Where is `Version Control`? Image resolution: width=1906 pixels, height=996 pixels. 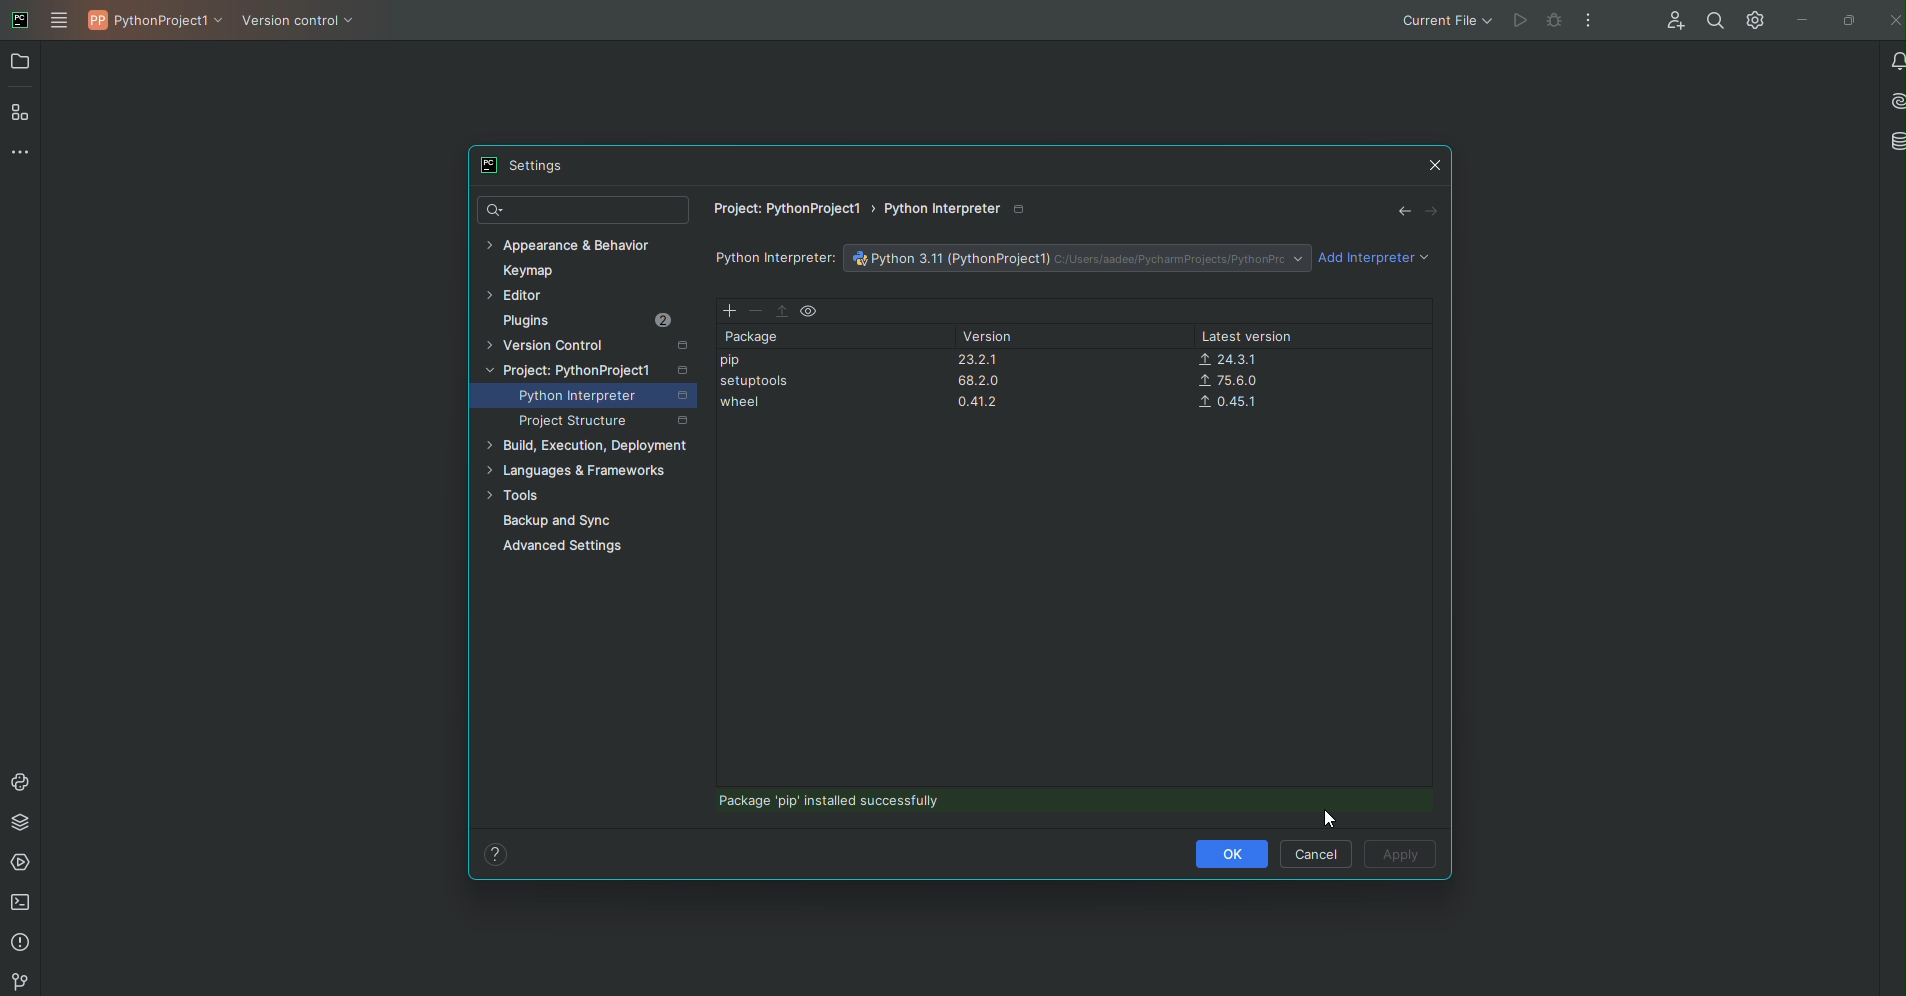
Version Control is located at coordinates (304, 27).